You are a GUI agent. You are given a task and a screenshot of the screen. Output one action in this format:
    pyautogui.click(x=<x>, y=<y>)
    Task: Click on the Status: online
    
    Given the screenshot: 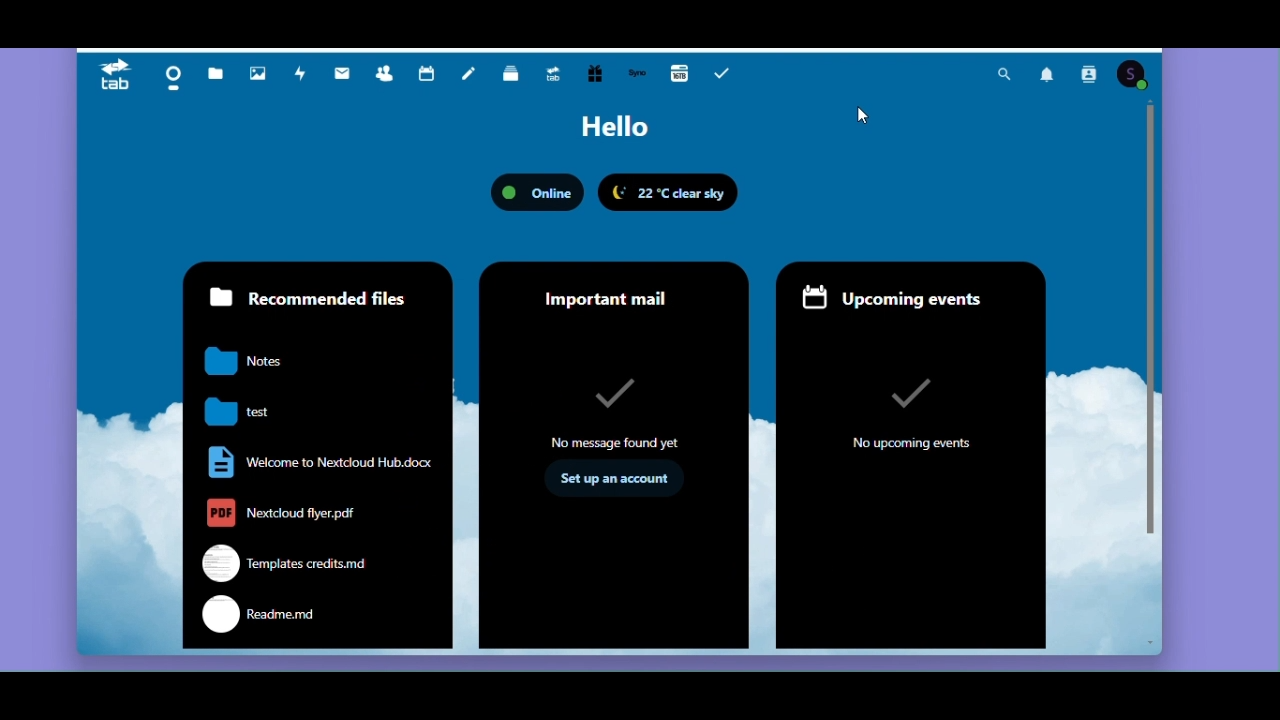 What is the action you would take?
    pyautogui.click(x=538, y=192)
    